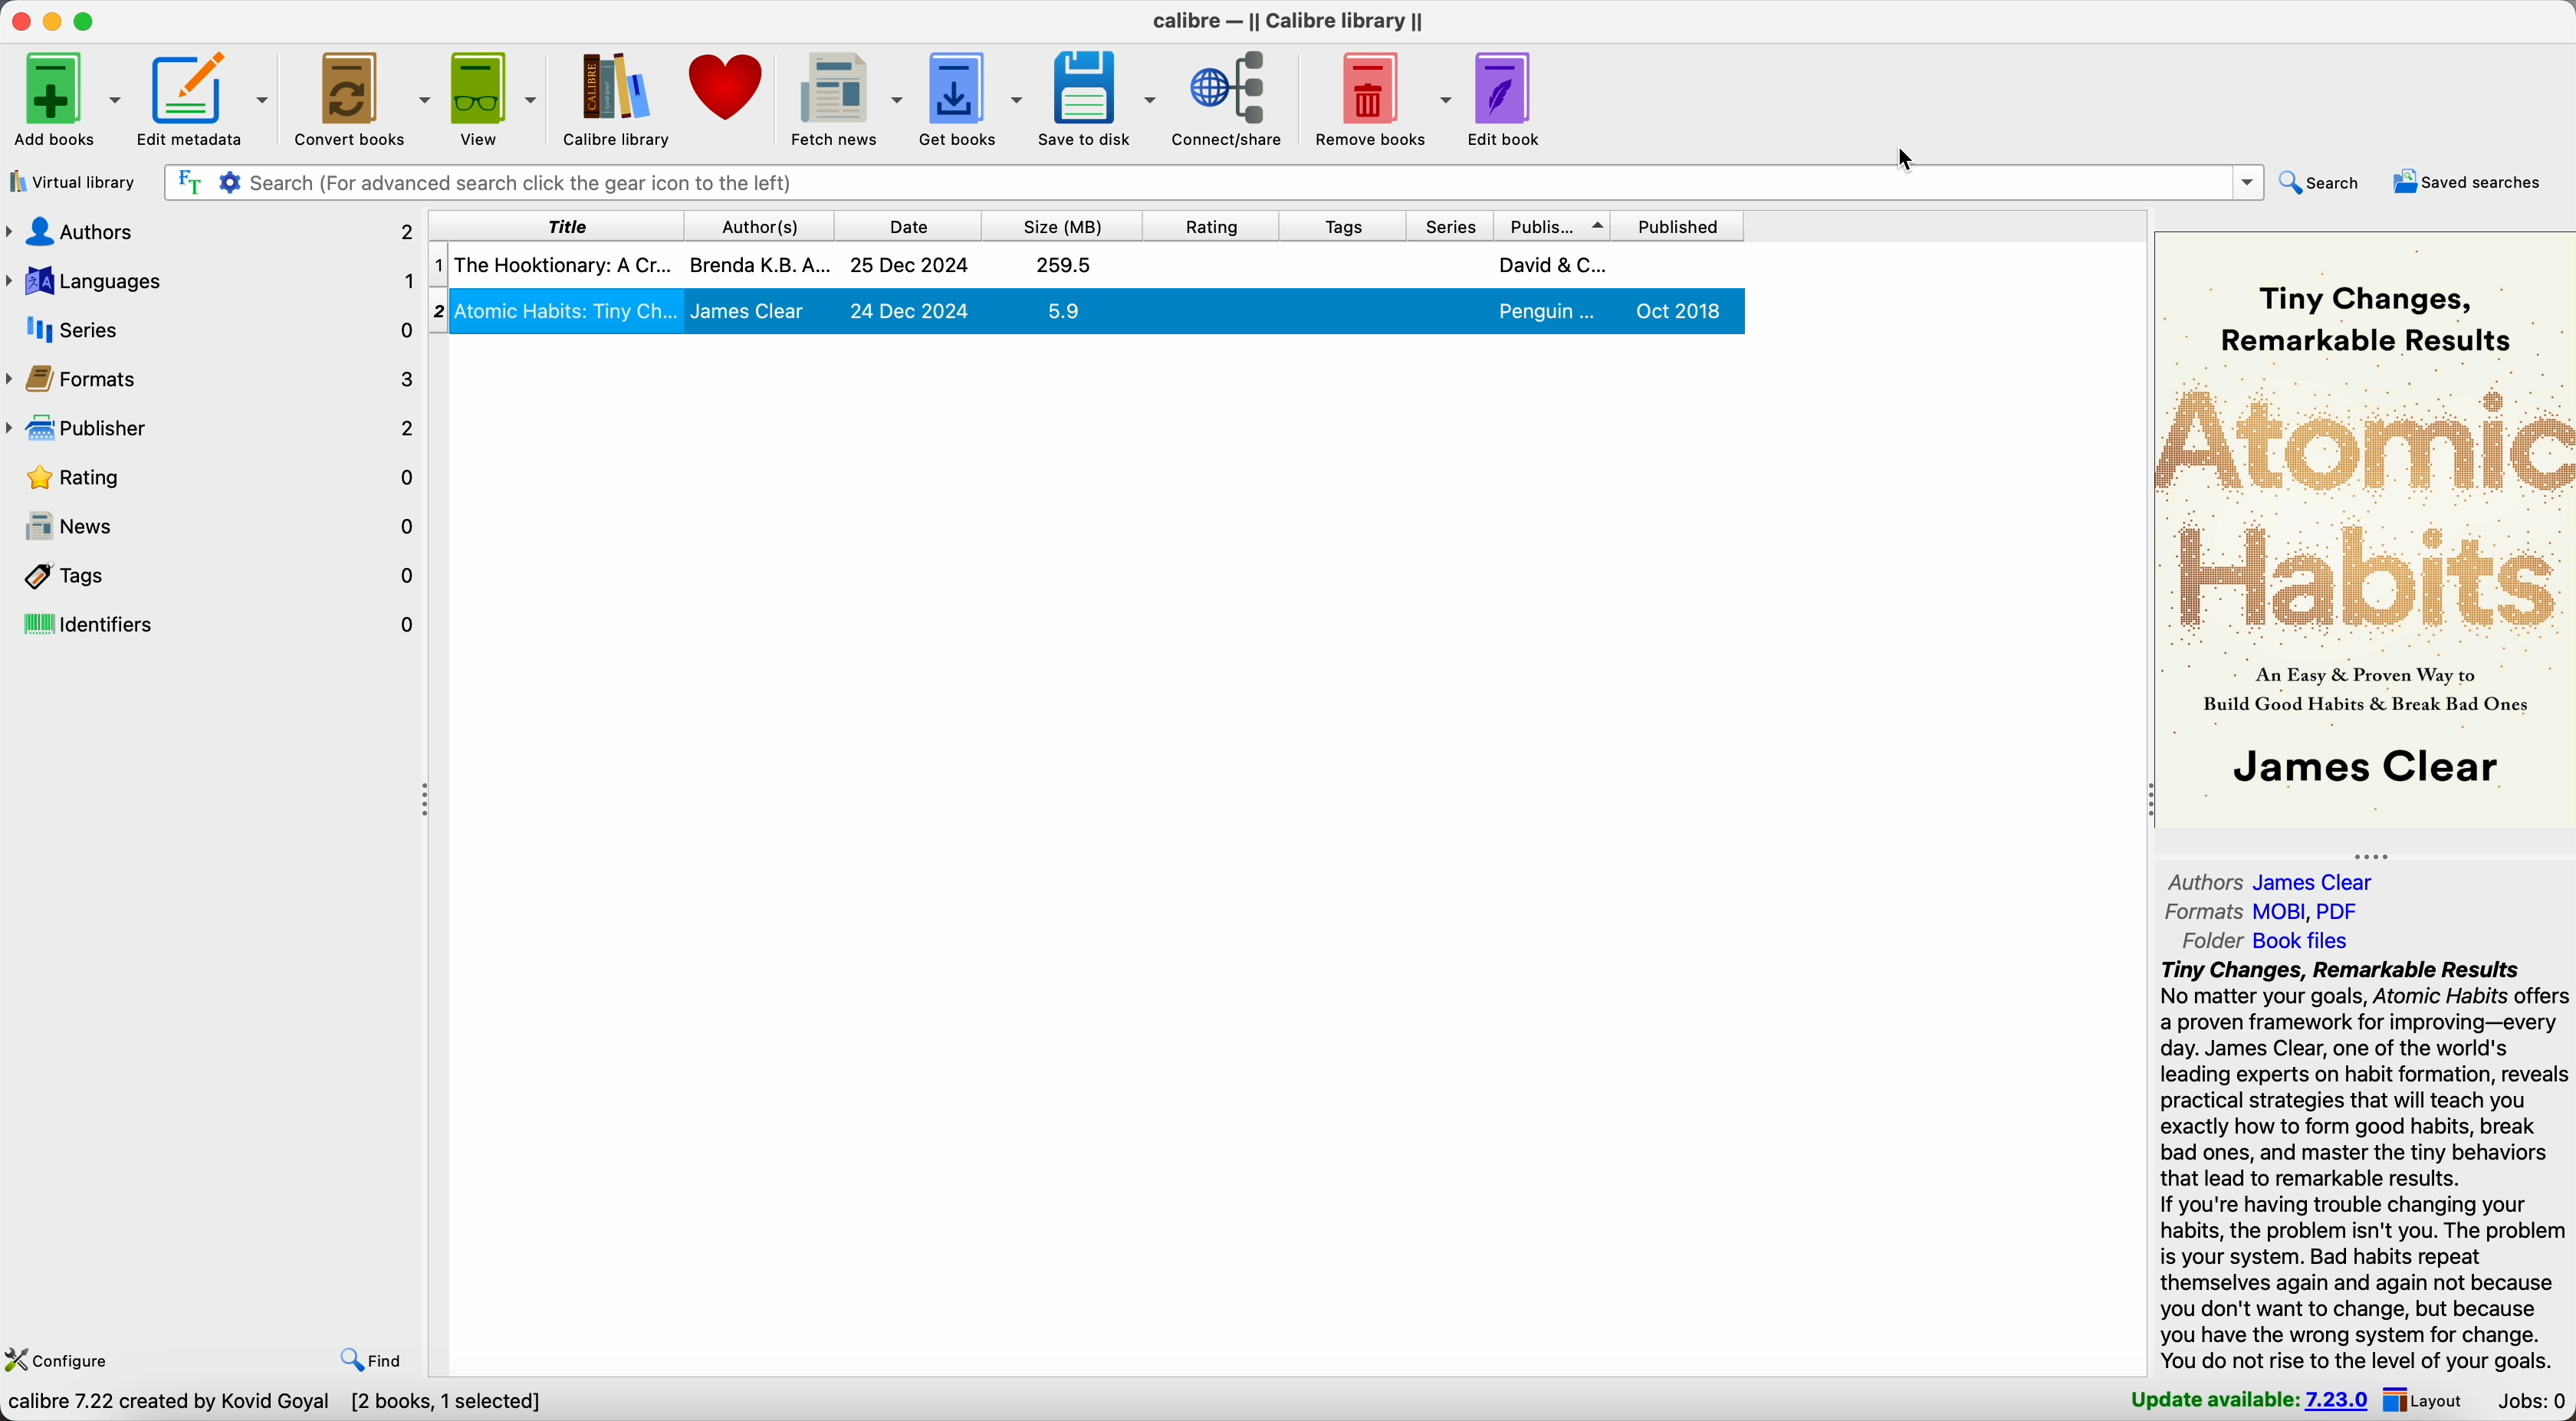 The image size is (2576, 1421). Describe the element at coordinates (974, 98) in the screenshot. I see `get books` at that location.